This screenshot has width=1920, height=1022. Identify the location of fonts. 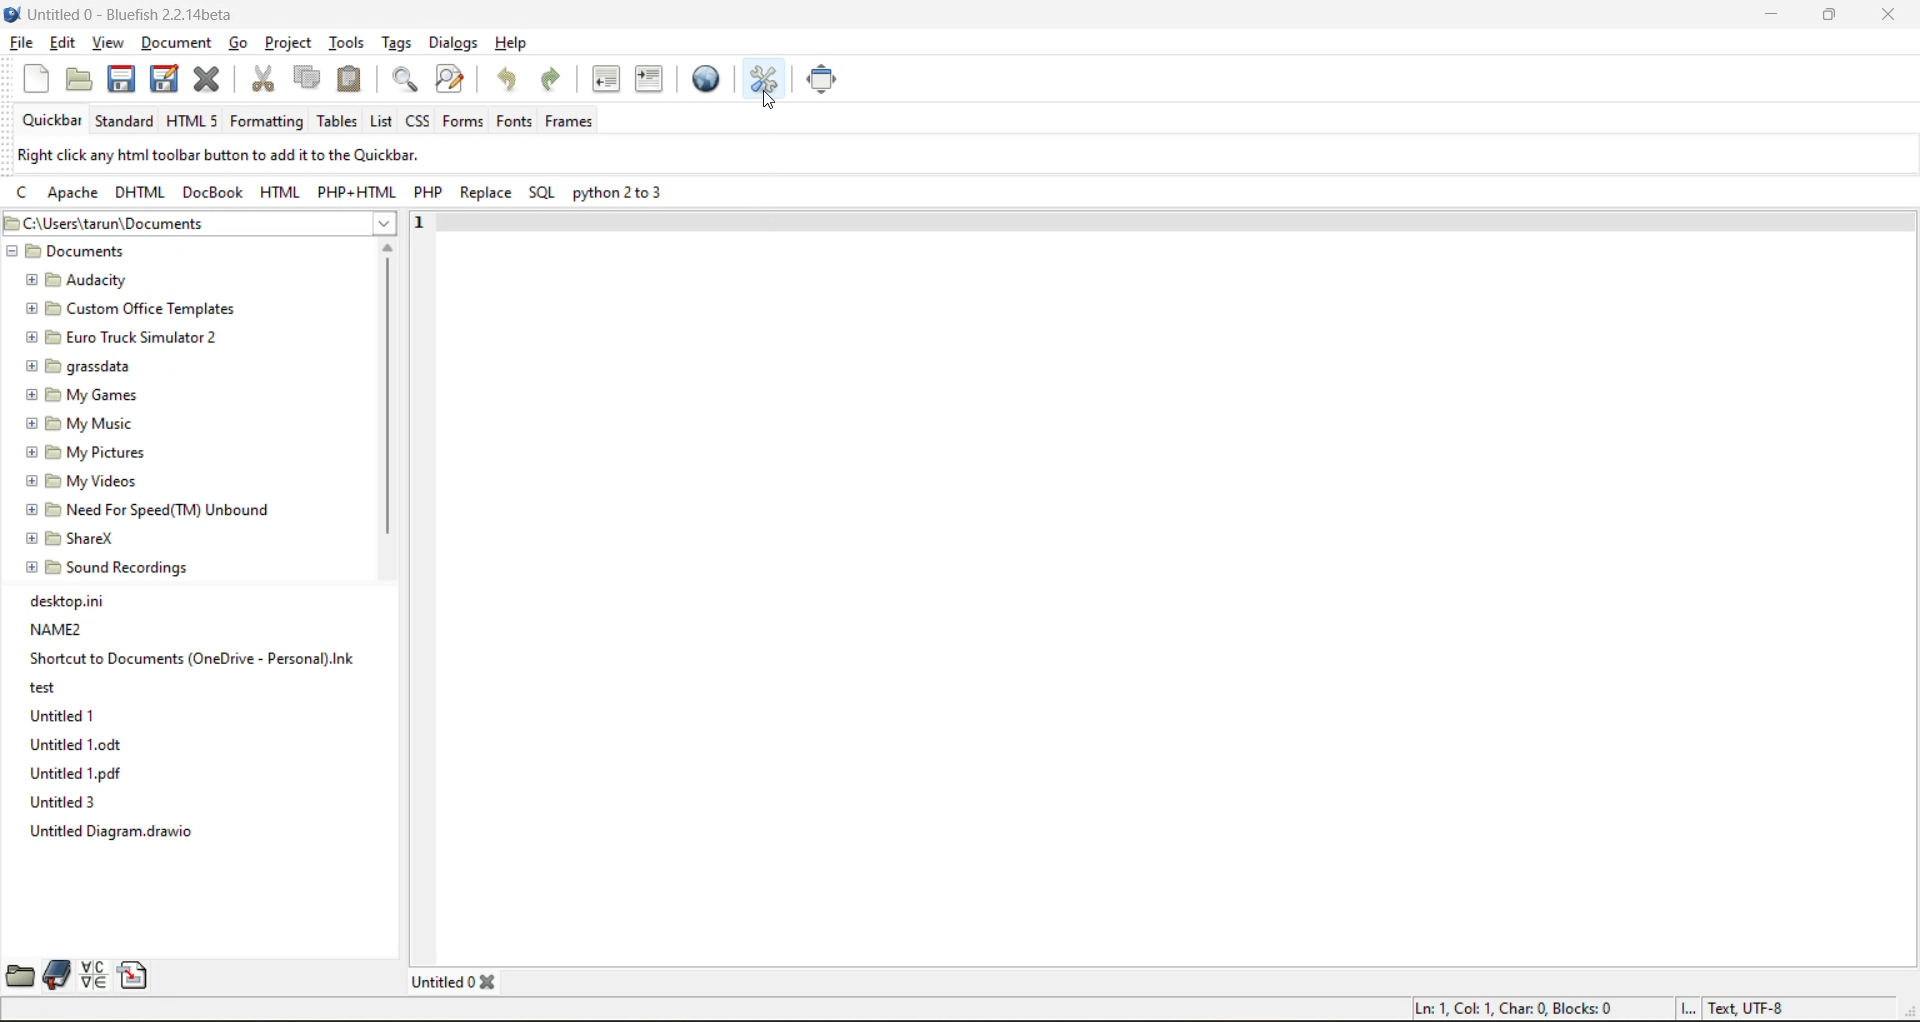
(514, 123).